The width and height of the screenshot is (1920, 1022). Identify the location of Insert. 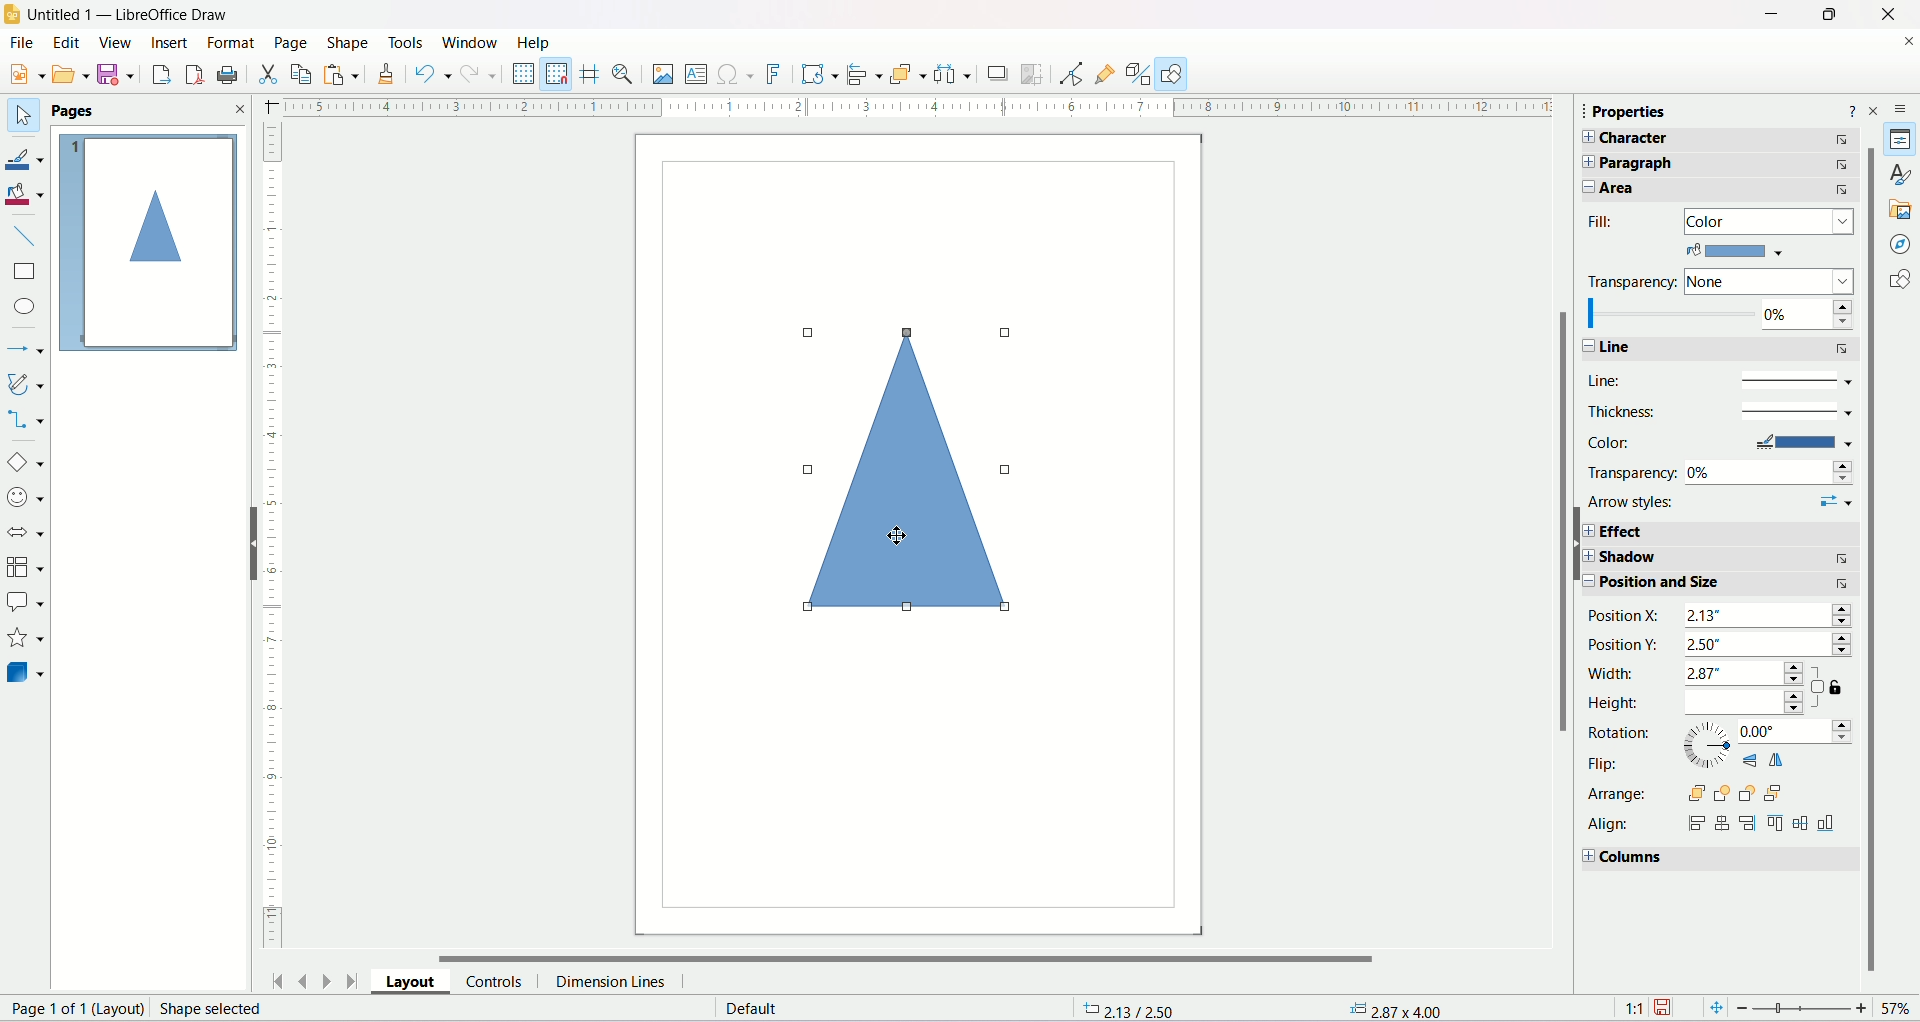
(169, 43).